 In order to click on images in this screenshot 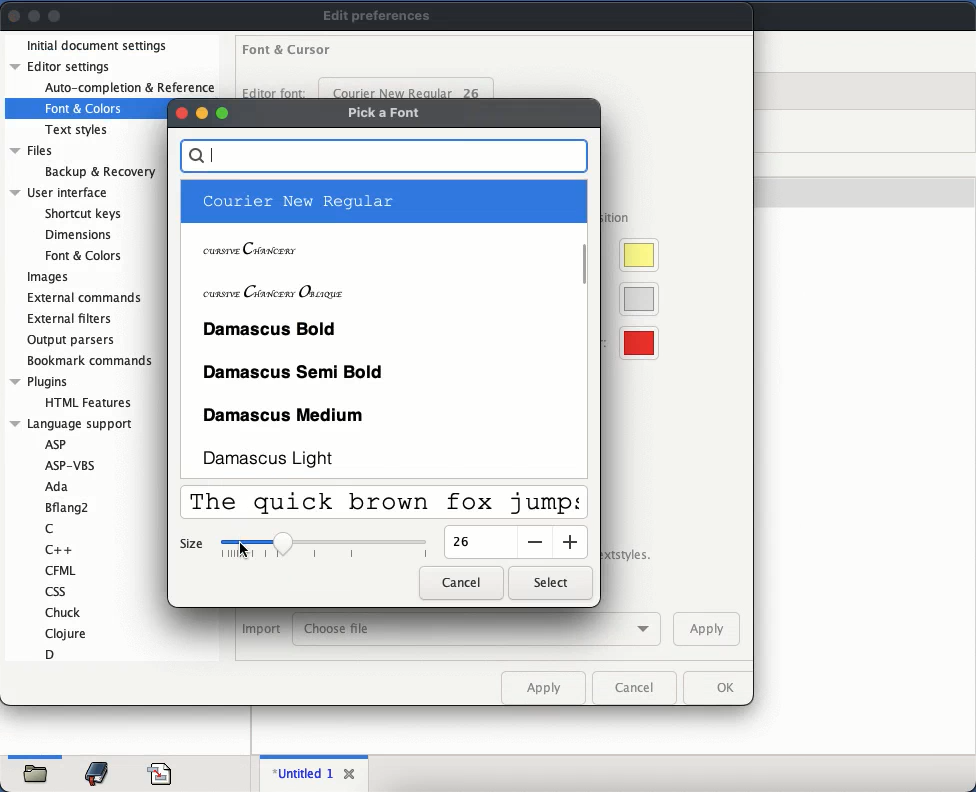, I will do `click(47, 278)`.